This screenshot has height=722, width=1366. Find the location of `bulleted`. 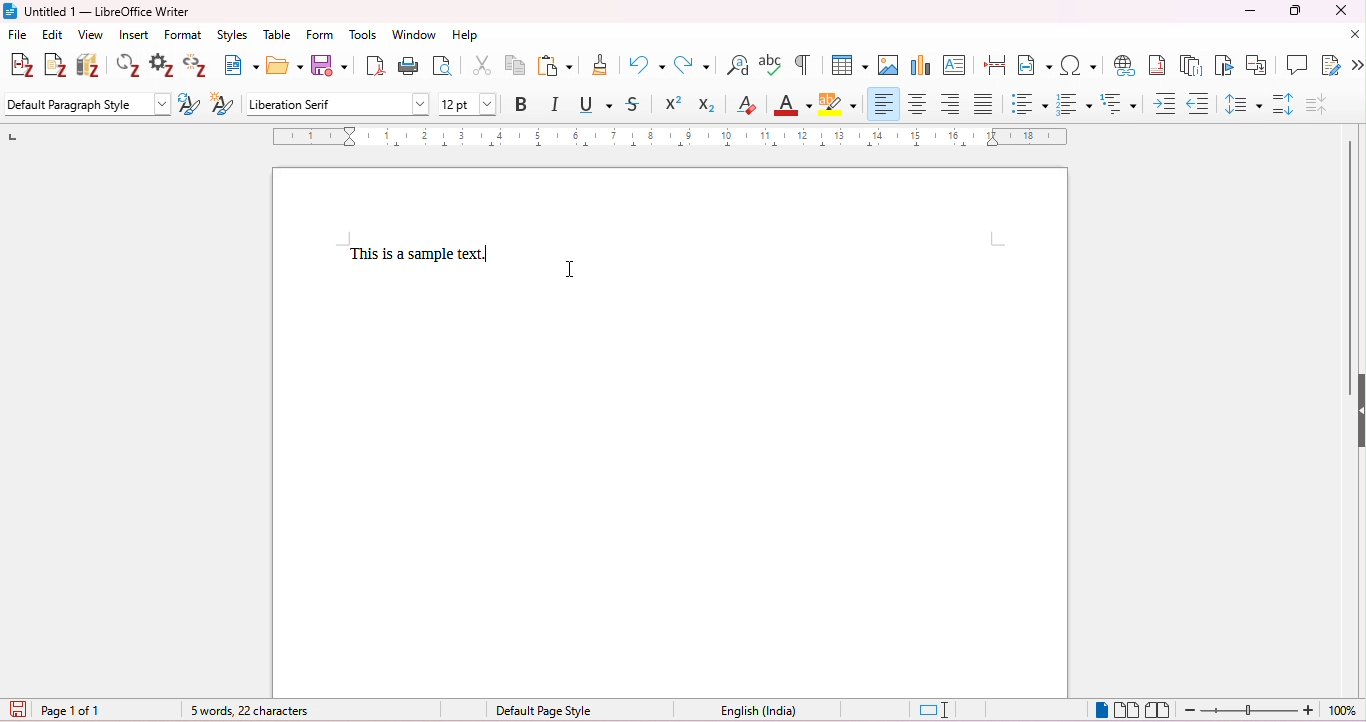

bulleted is located at coordinates (1028, 104).